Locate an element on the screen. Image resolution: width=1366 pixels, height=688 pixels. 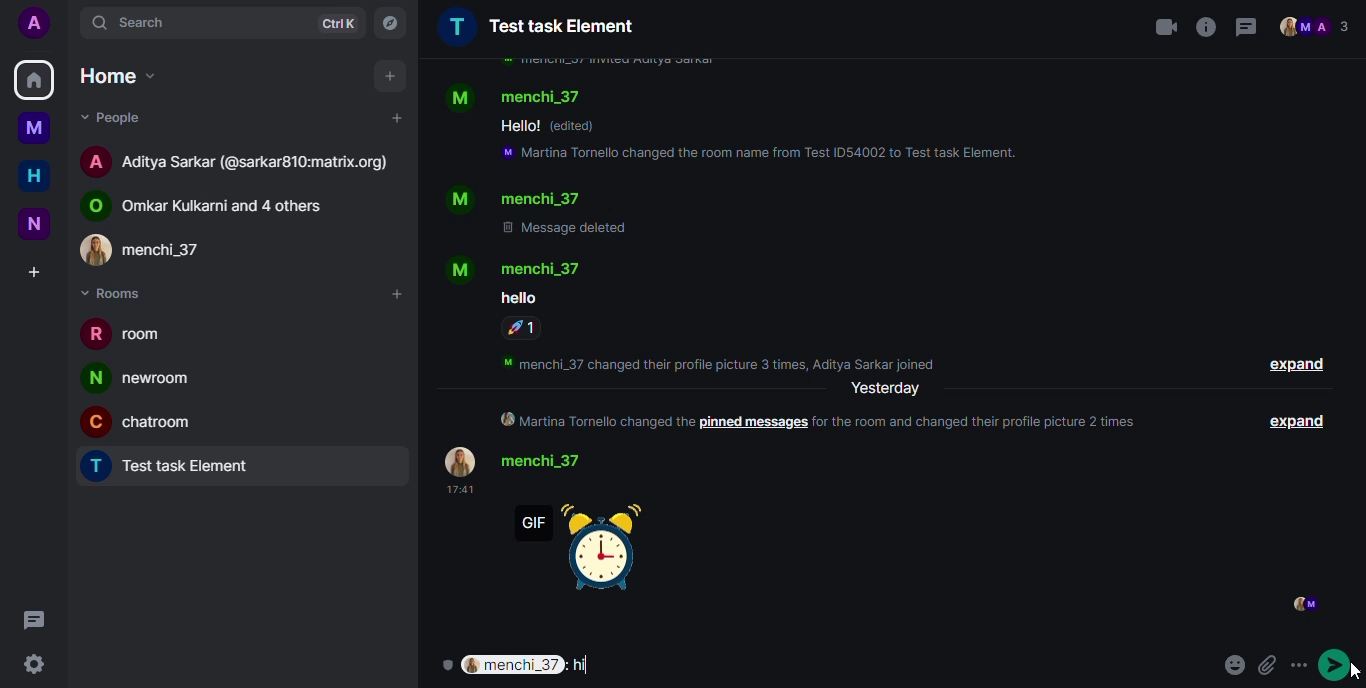
emoji is located at coordinates (1233, 663).